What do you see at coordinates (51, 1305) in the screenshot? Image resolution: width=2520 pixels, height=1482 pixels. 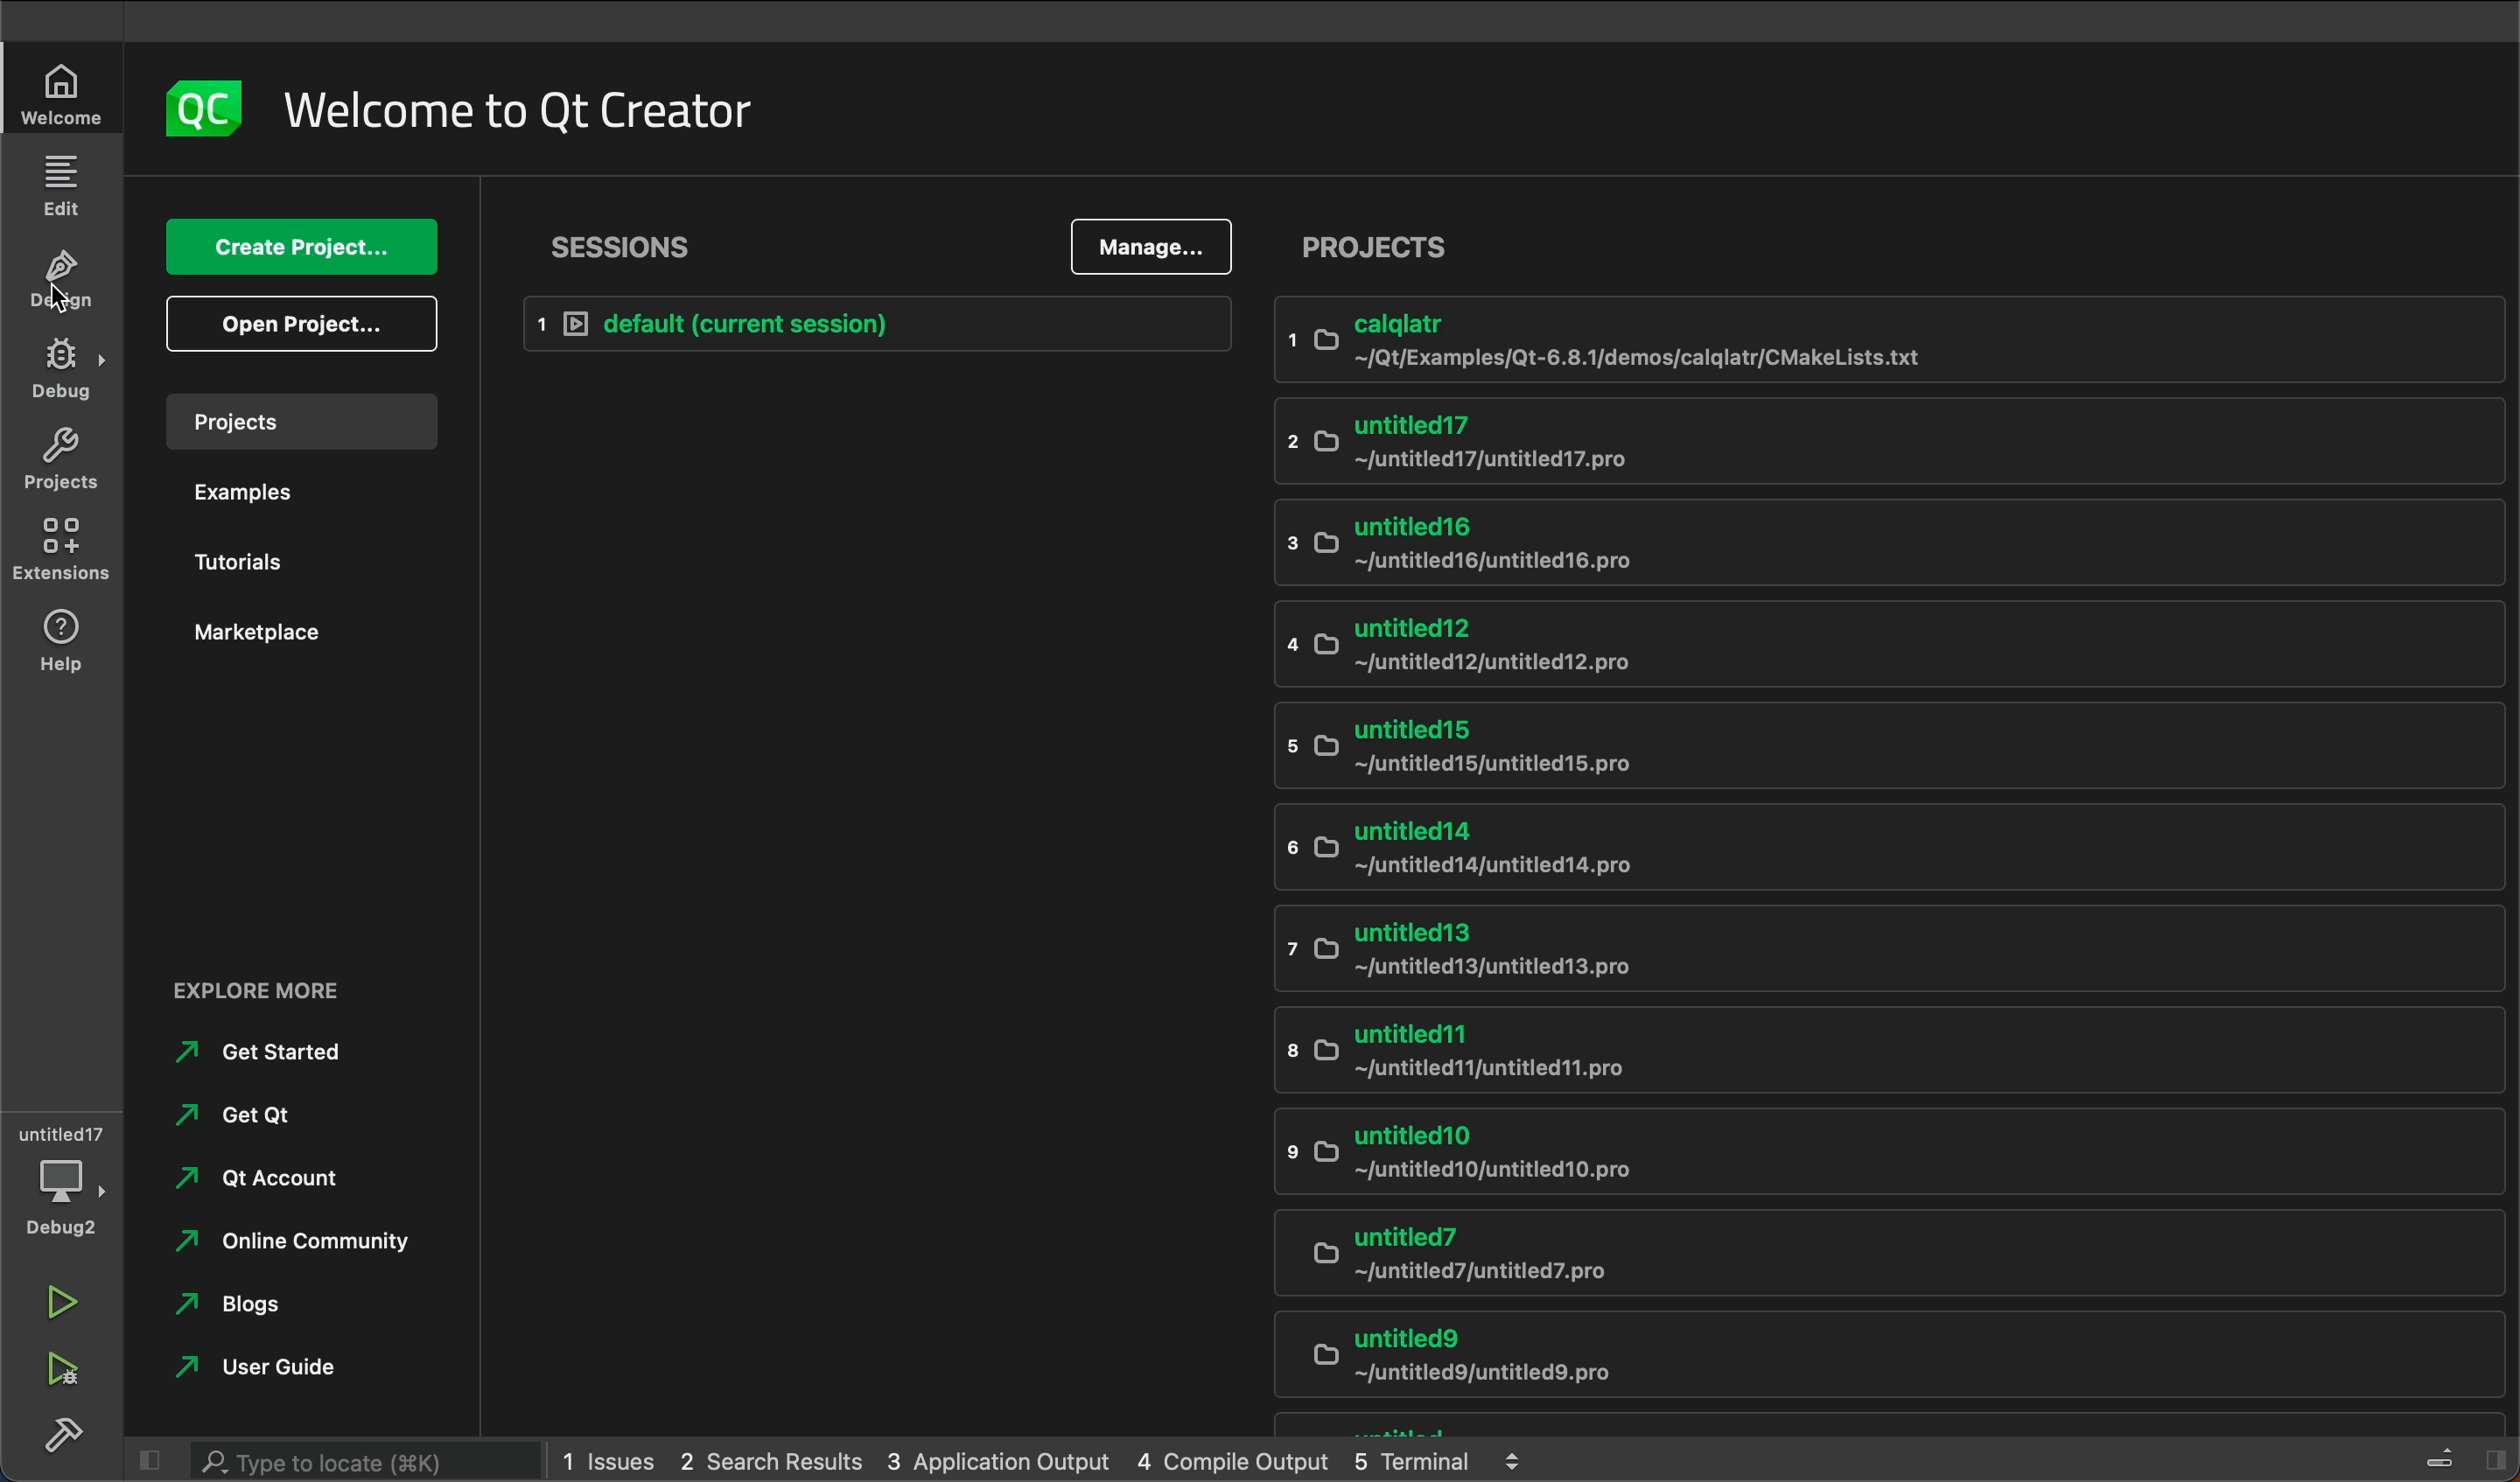 I see `run` at bounding box center [51, 1305].